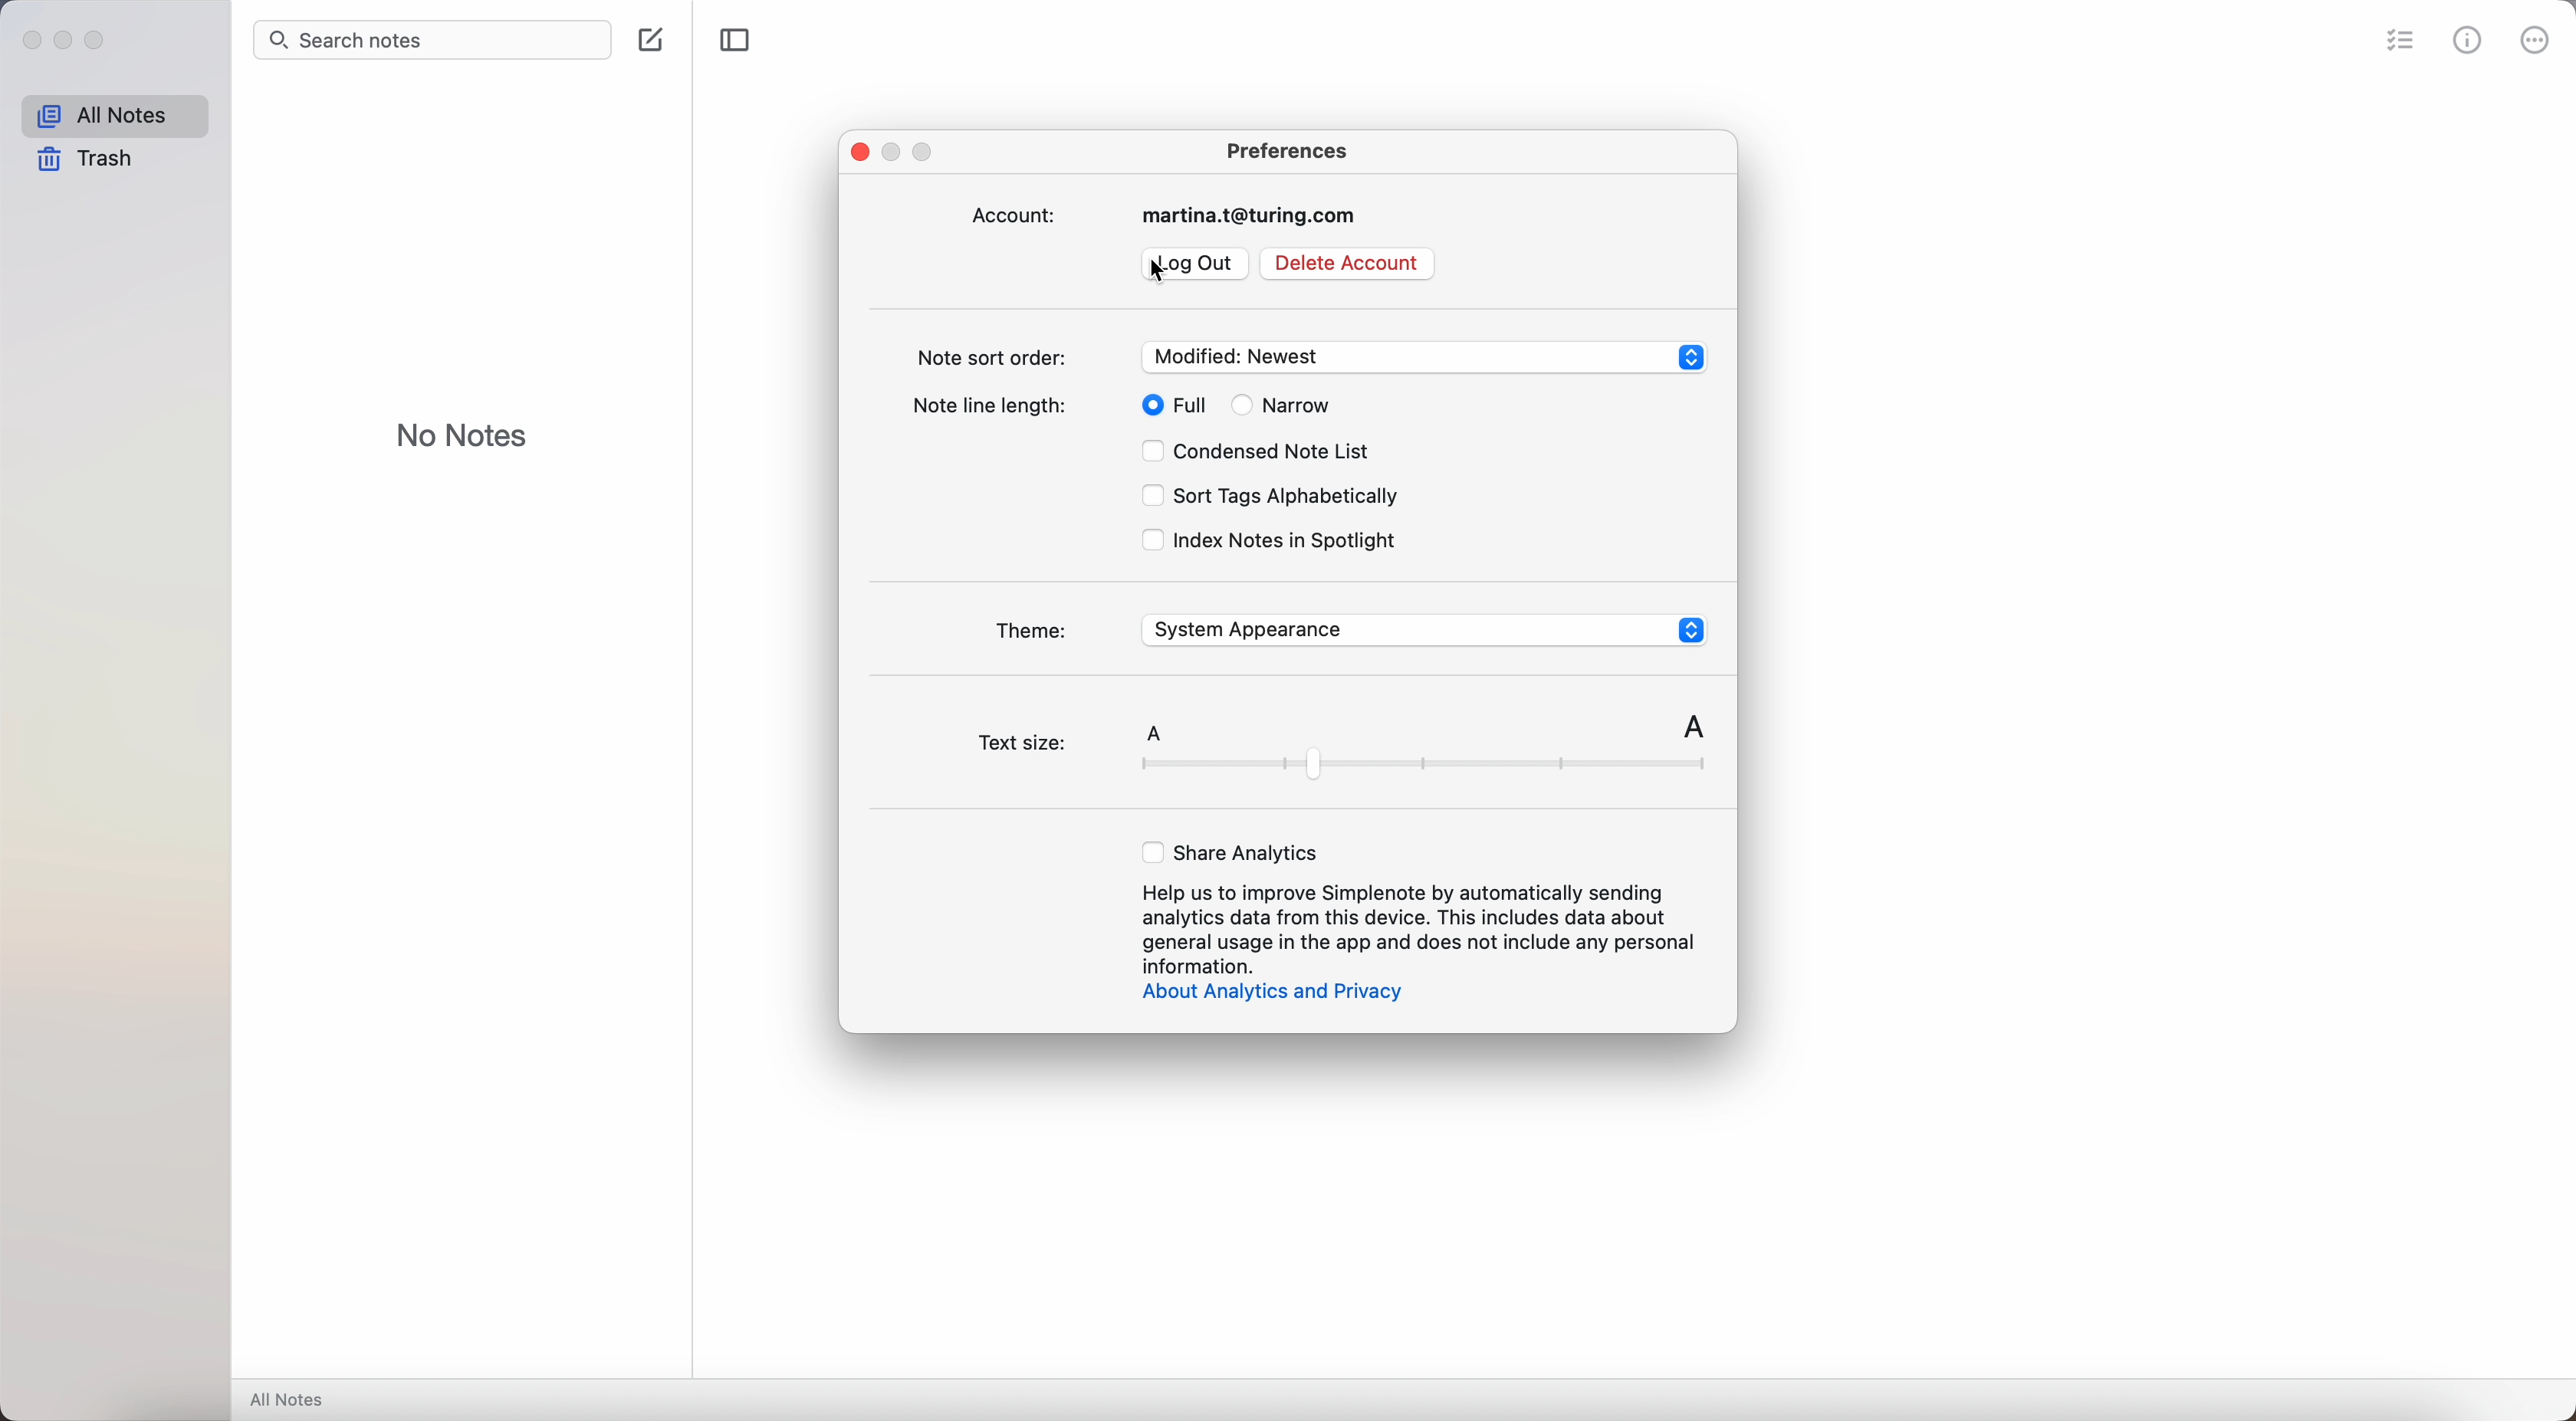  What do you see at coordinates (734, 40) in the screenshot?
I see `toggle sidebar` at bounding box center [734, 40].